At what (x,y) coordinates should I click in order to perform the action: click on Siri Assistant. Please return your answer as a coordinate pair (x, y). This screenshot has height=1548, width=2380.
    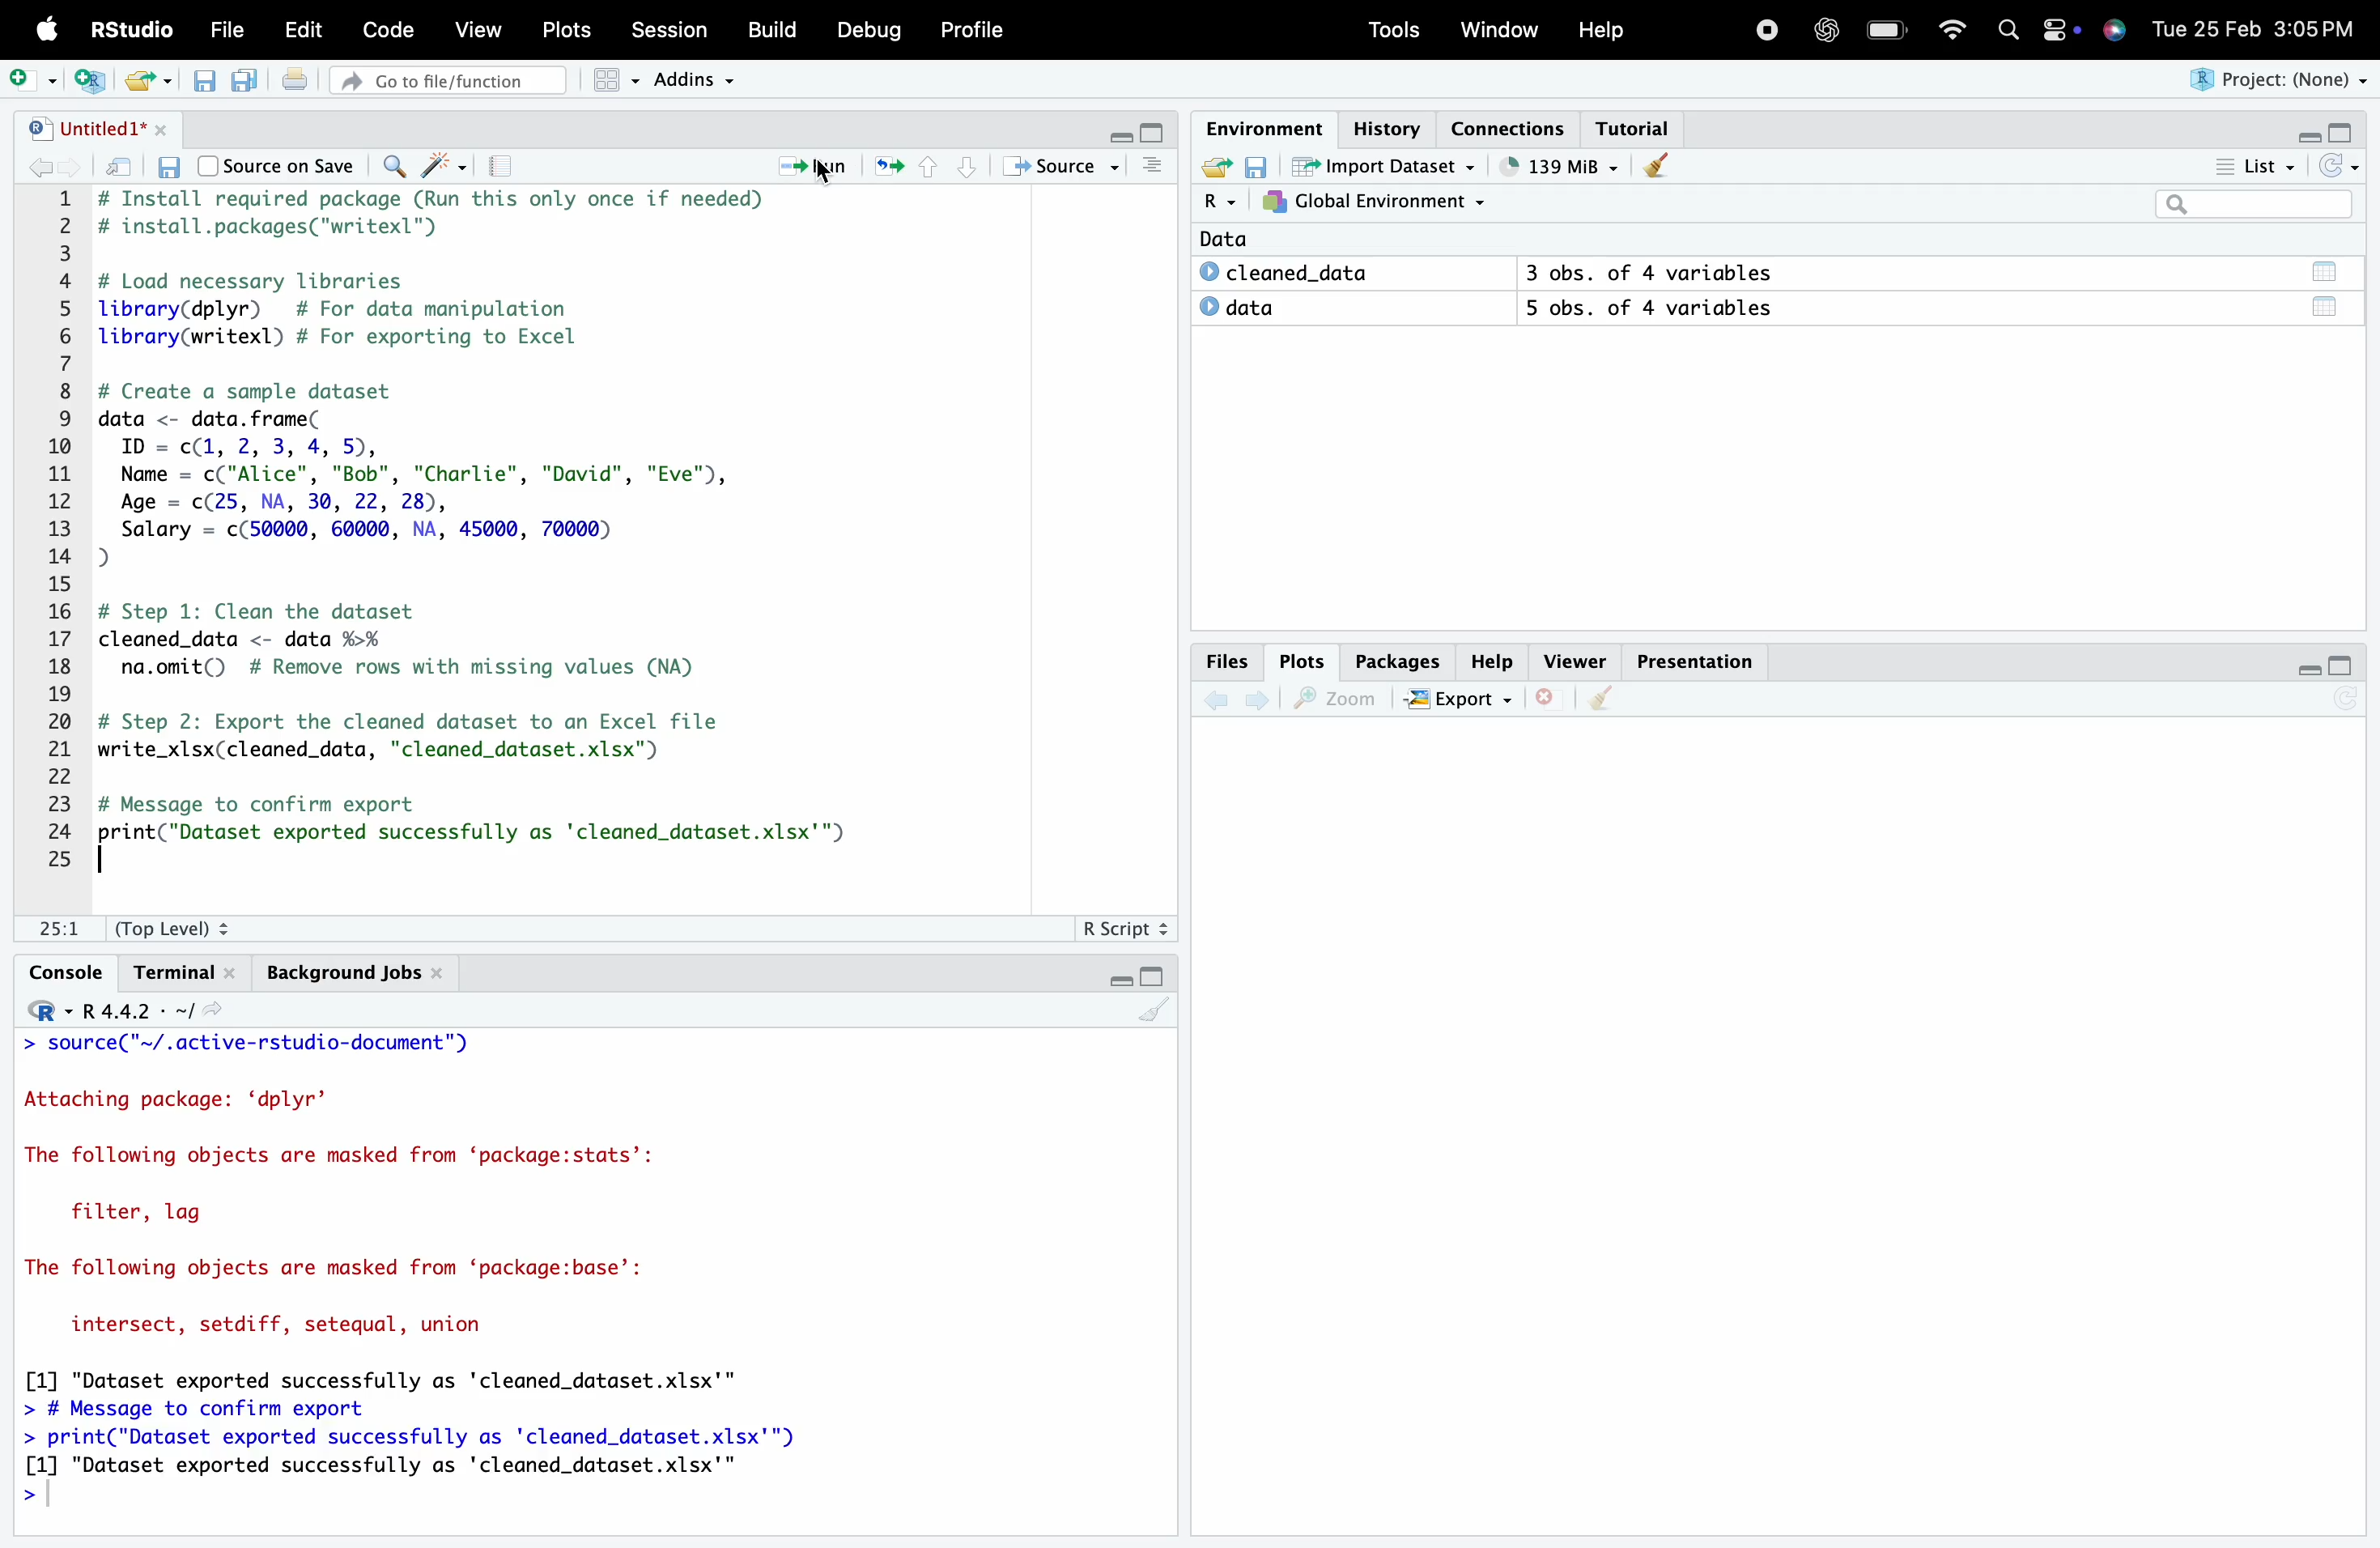
    Looking at the image, I should click on (2113, 33).